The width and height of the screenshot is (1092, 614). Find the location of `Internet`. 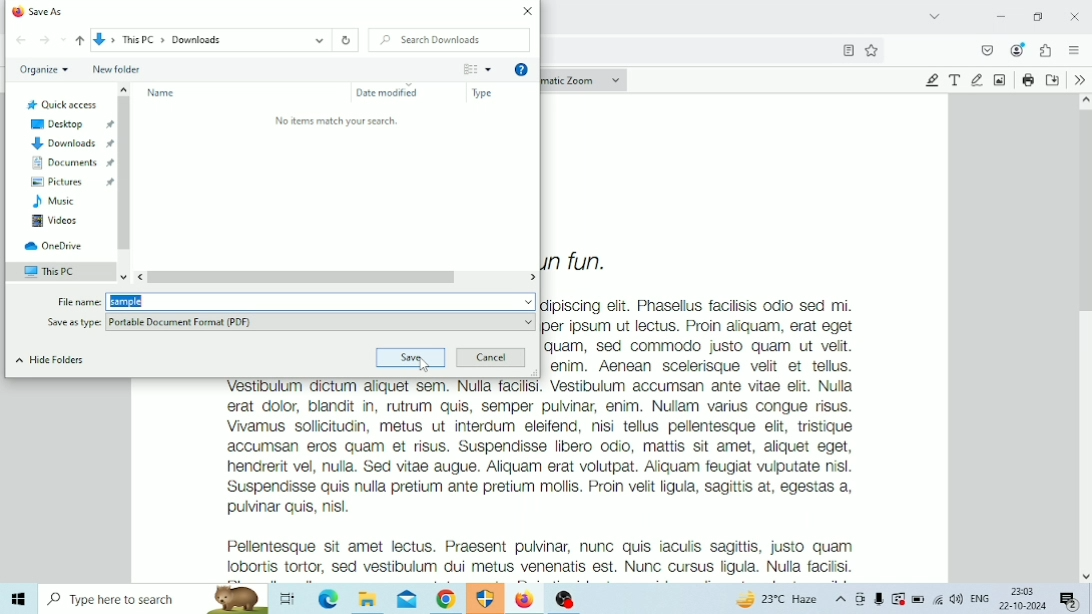

Internet is located at coordinates (938, 599).